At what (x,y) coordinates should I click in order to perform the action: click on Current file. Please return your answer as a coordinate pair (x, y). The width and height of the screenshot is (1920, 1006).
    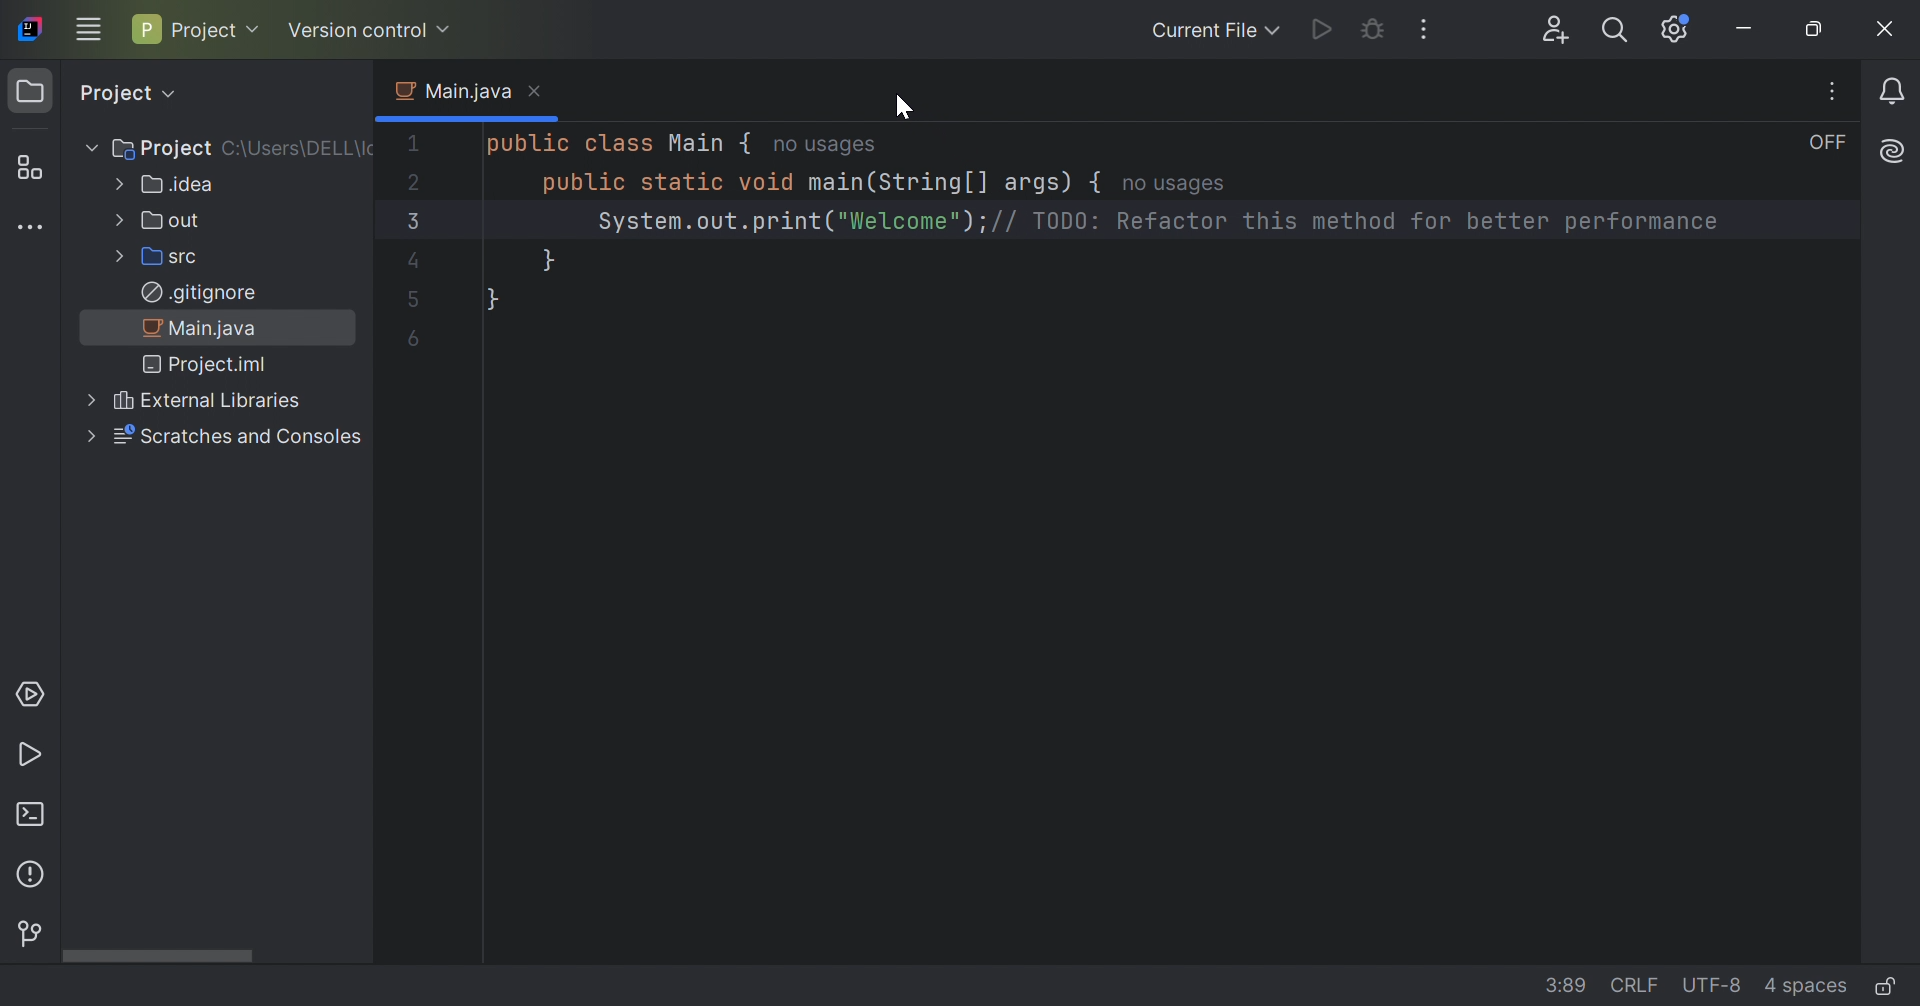
    Looking at the image, I should click on (1212, 32).